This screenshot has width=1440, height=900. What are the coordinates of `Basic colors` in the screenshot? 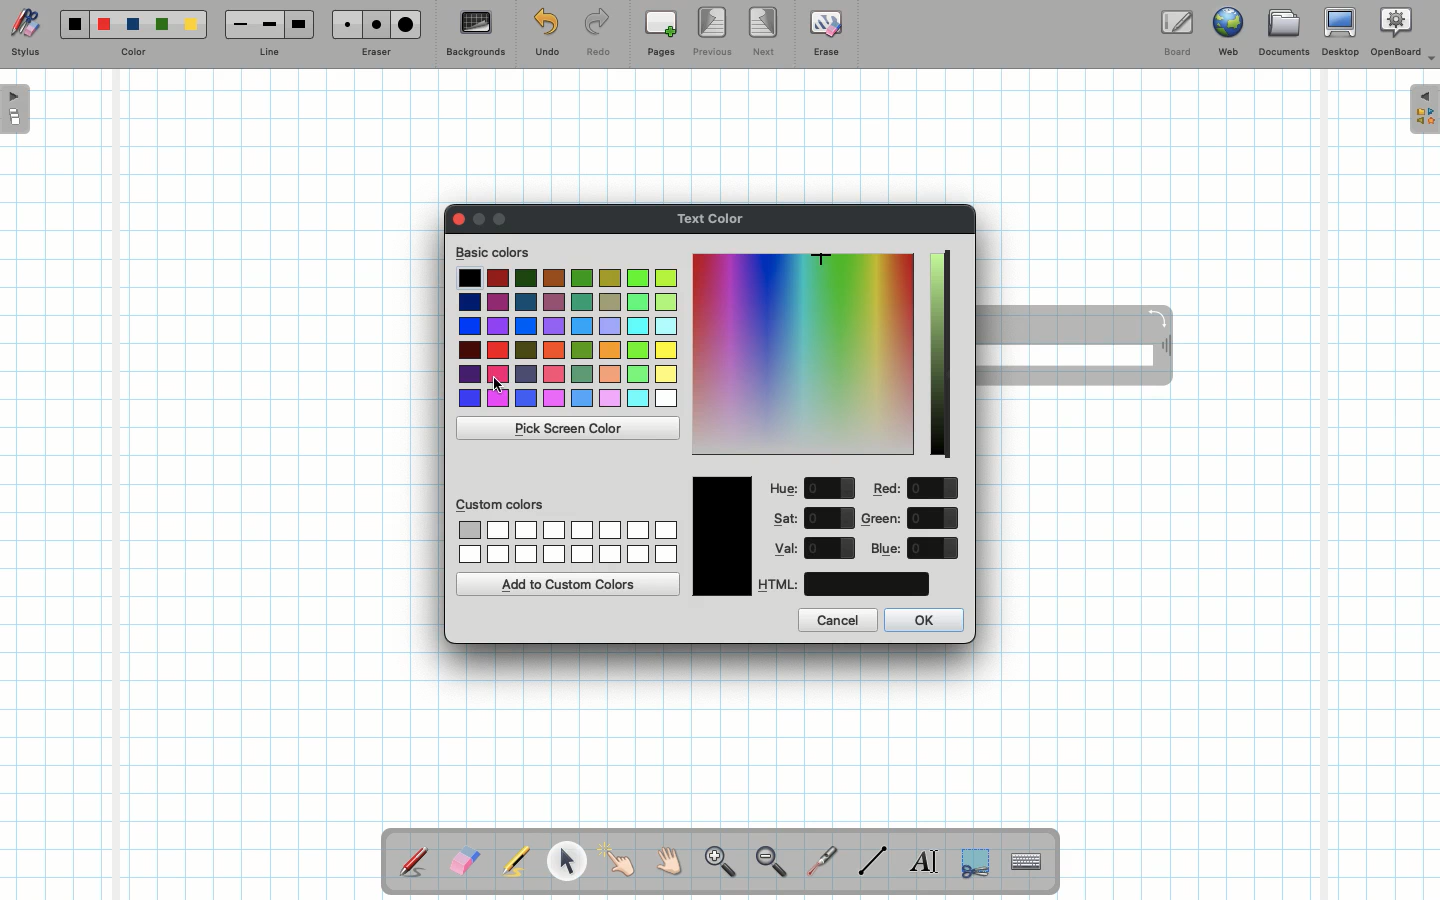 It's located at (494, 251).